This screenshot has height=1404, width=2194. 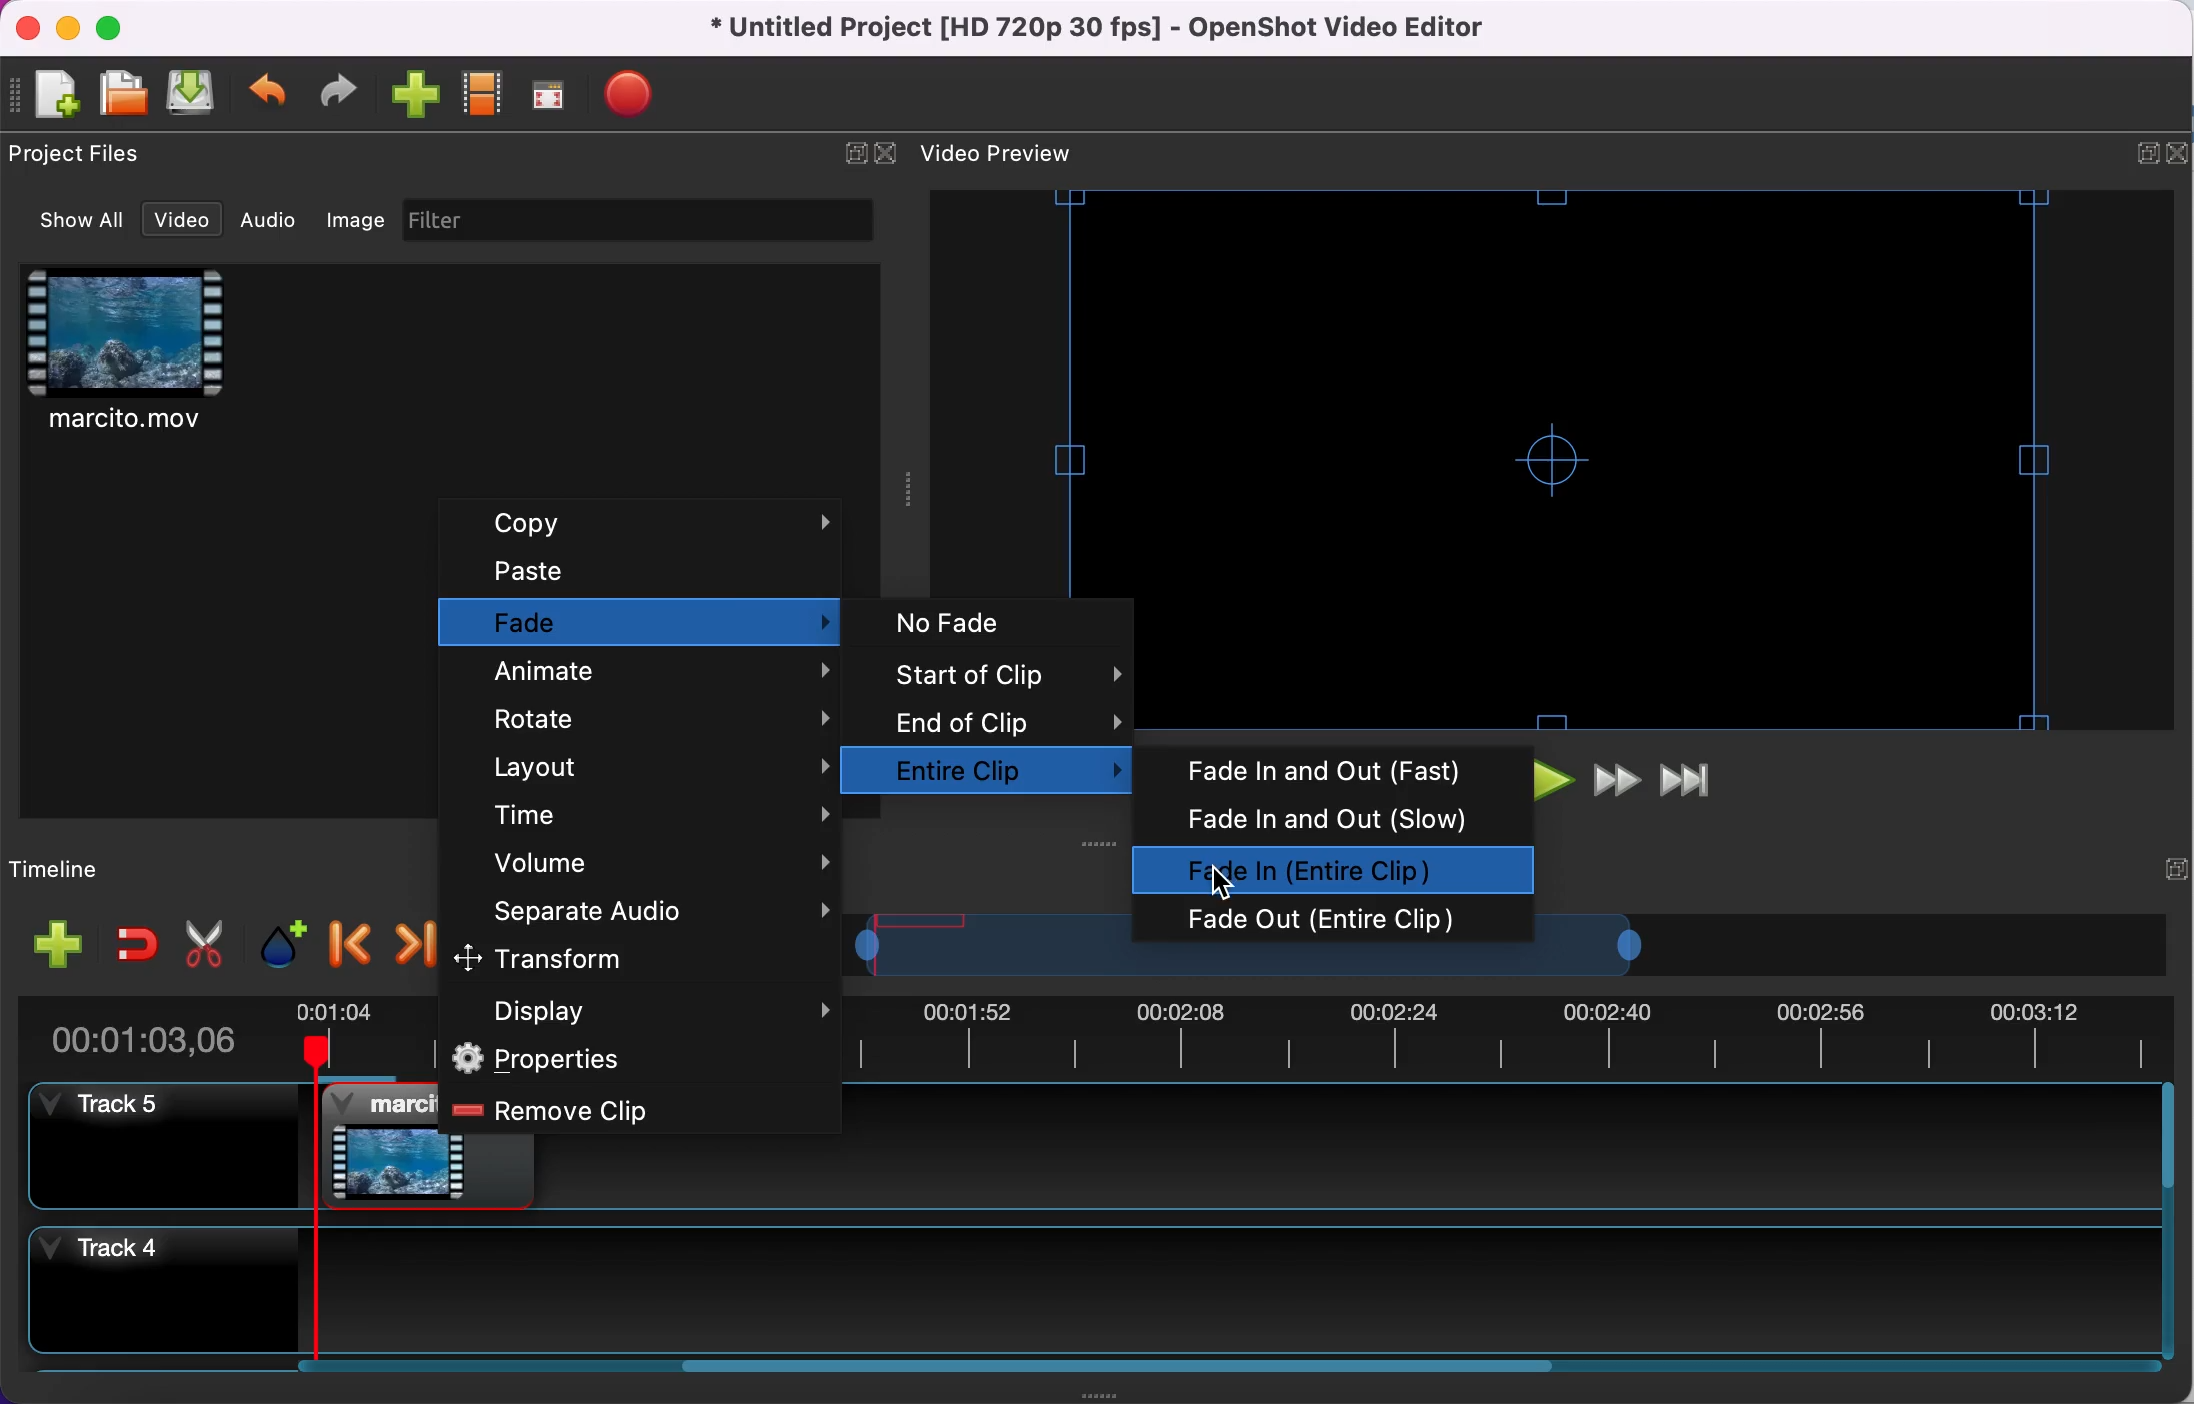 What do you see at coordinates (649, 719) in the screenshot?
I see `rotate` at bounding box center [649, 719].